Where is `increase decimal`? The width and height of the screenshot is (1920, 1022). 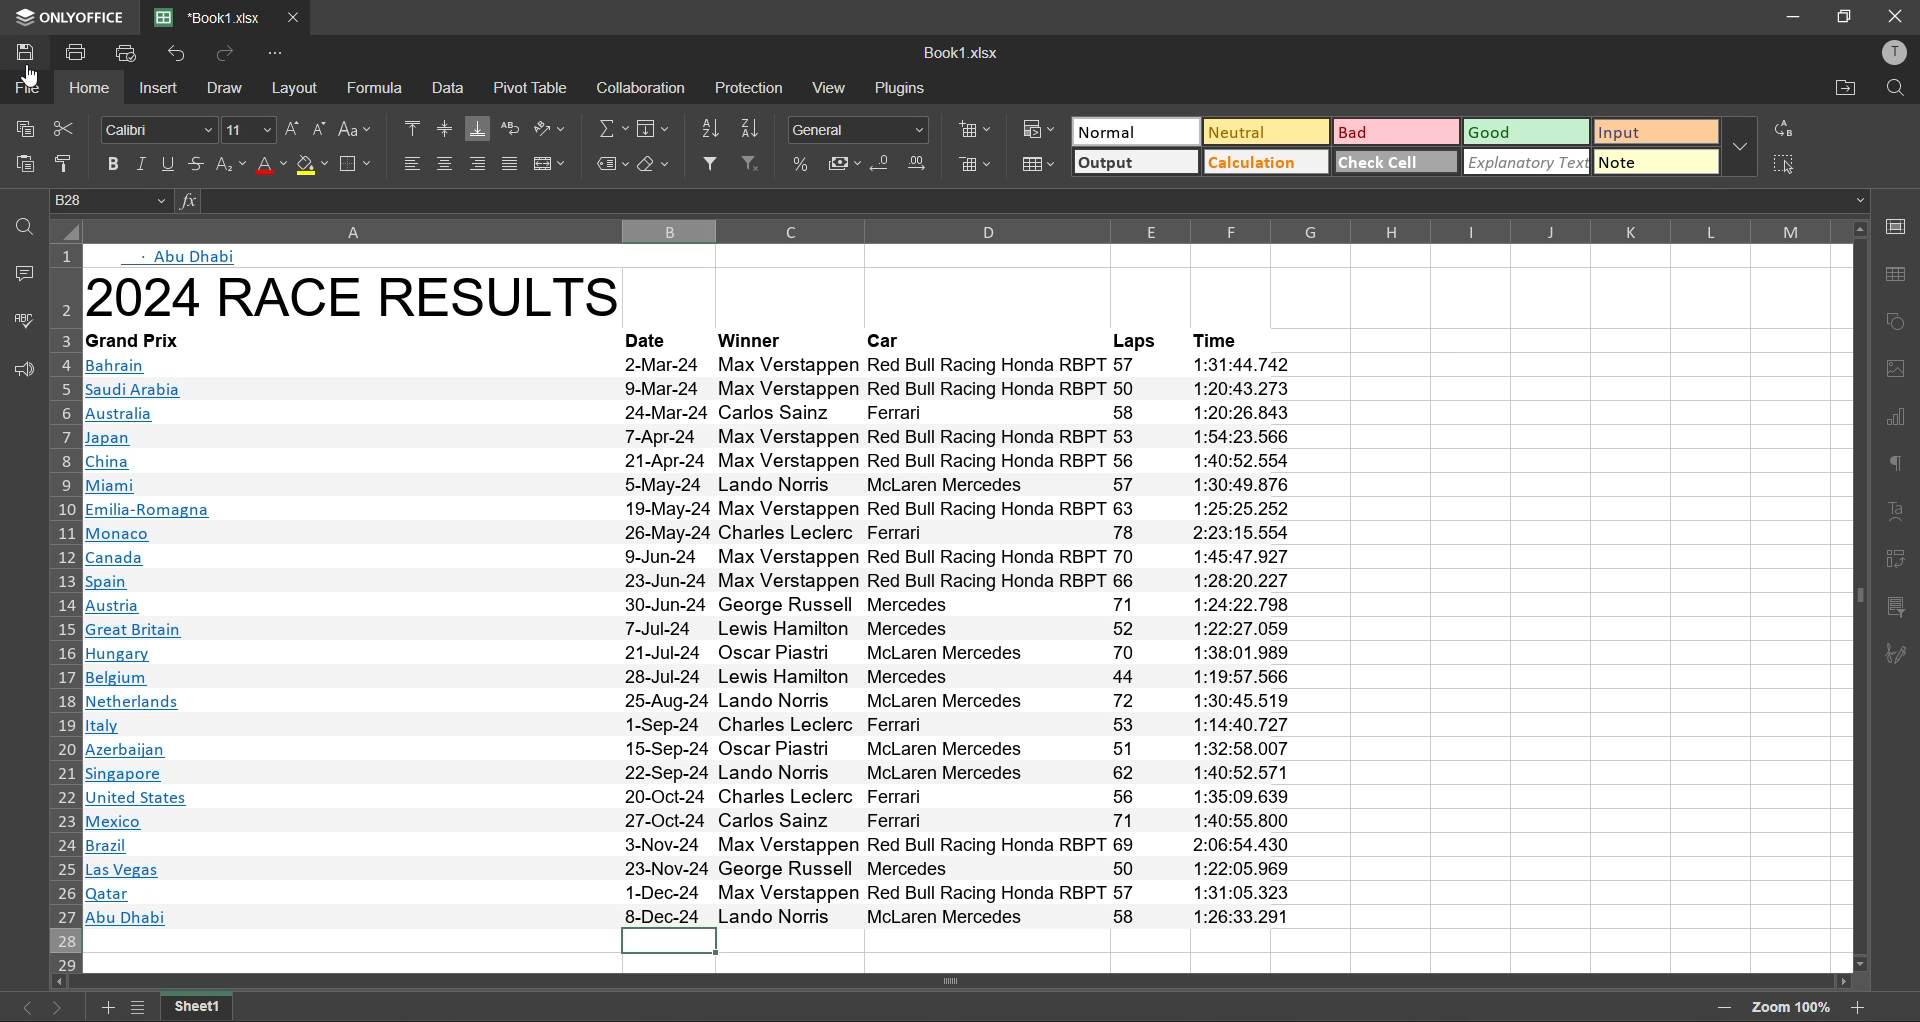 increase decimal is located at coordinates (919, 165).